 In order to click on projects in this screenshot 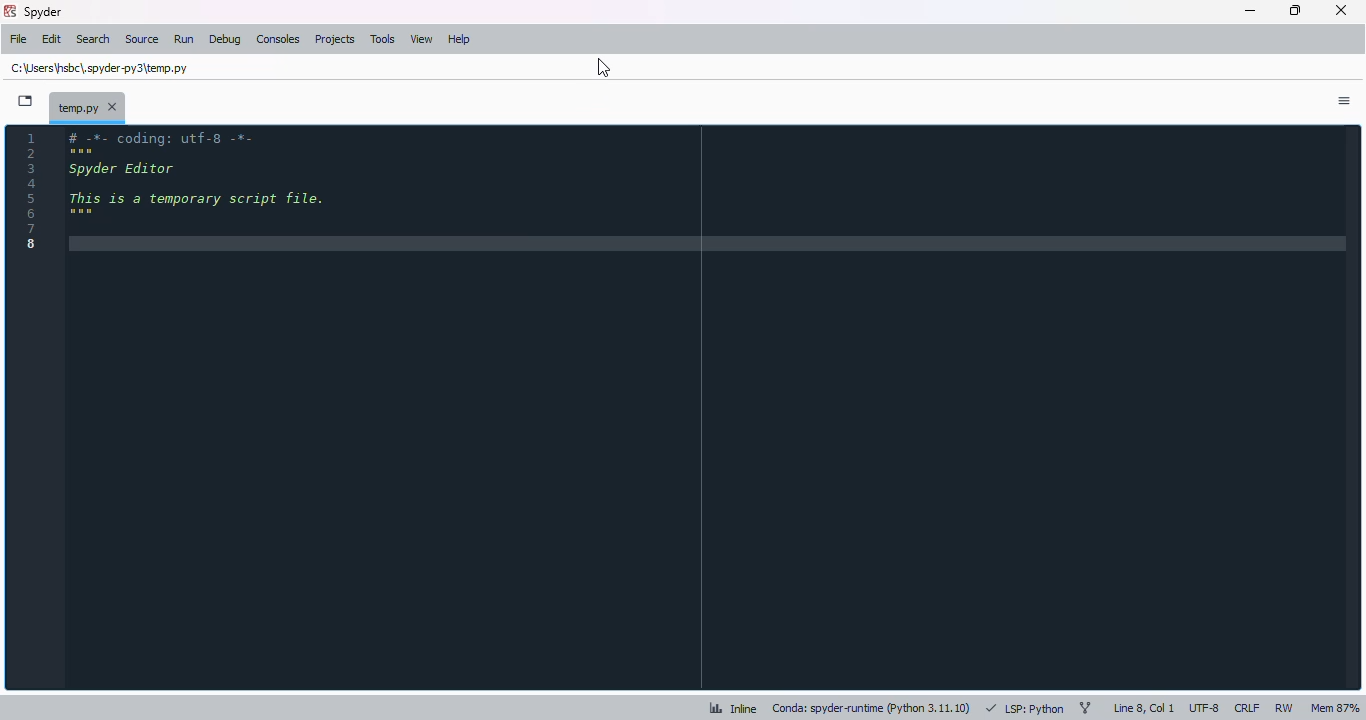, I will do `click(335, 39)`.